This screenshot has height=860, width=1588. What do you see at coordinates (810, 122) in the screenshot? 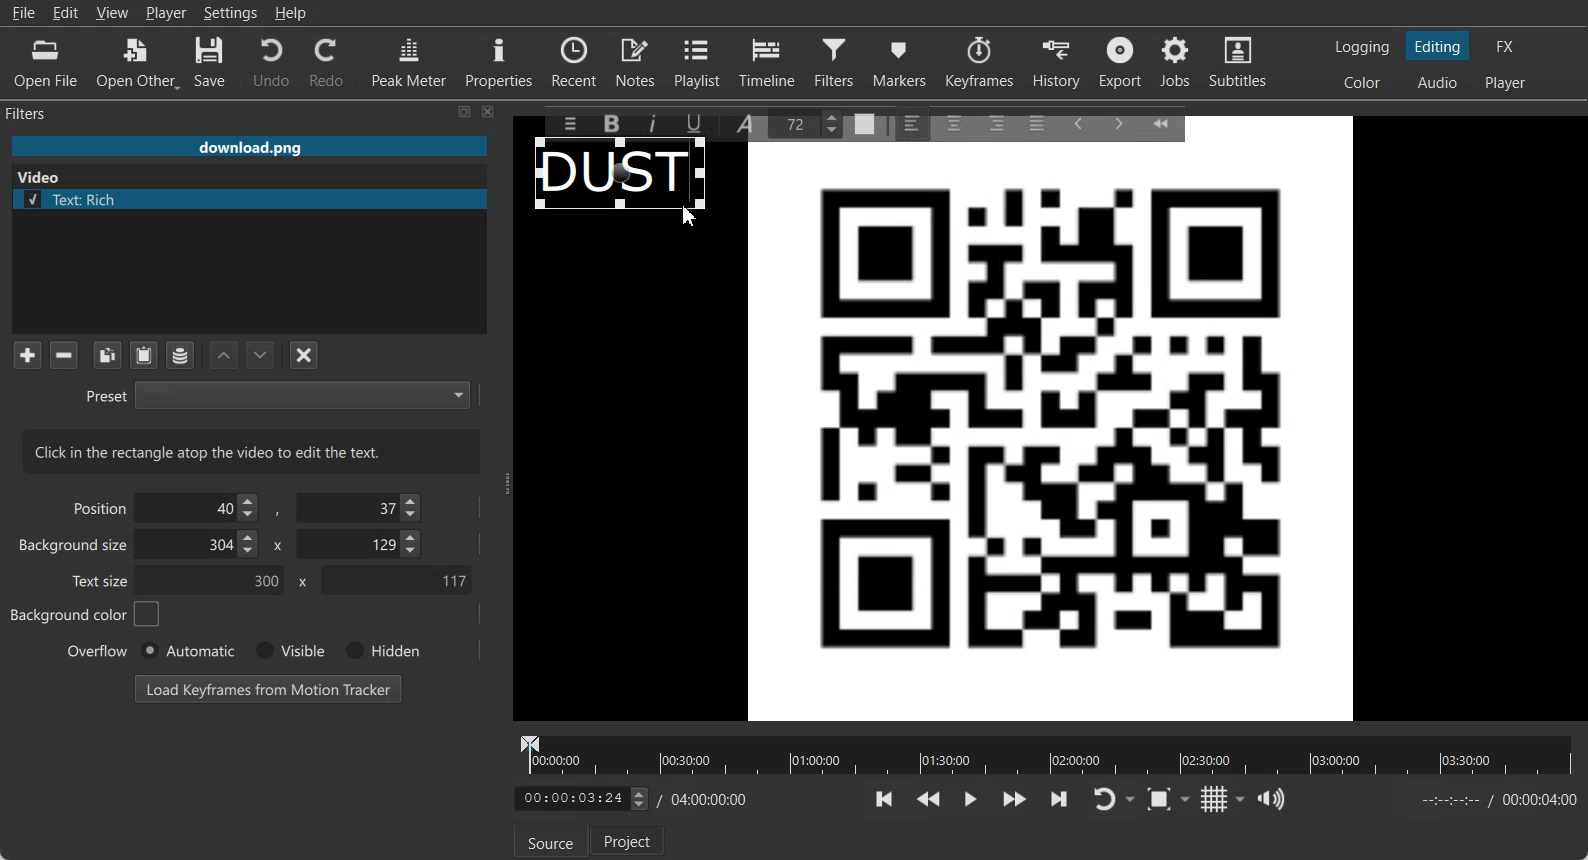
I see `Text Size` at bounding box center [810, 122].